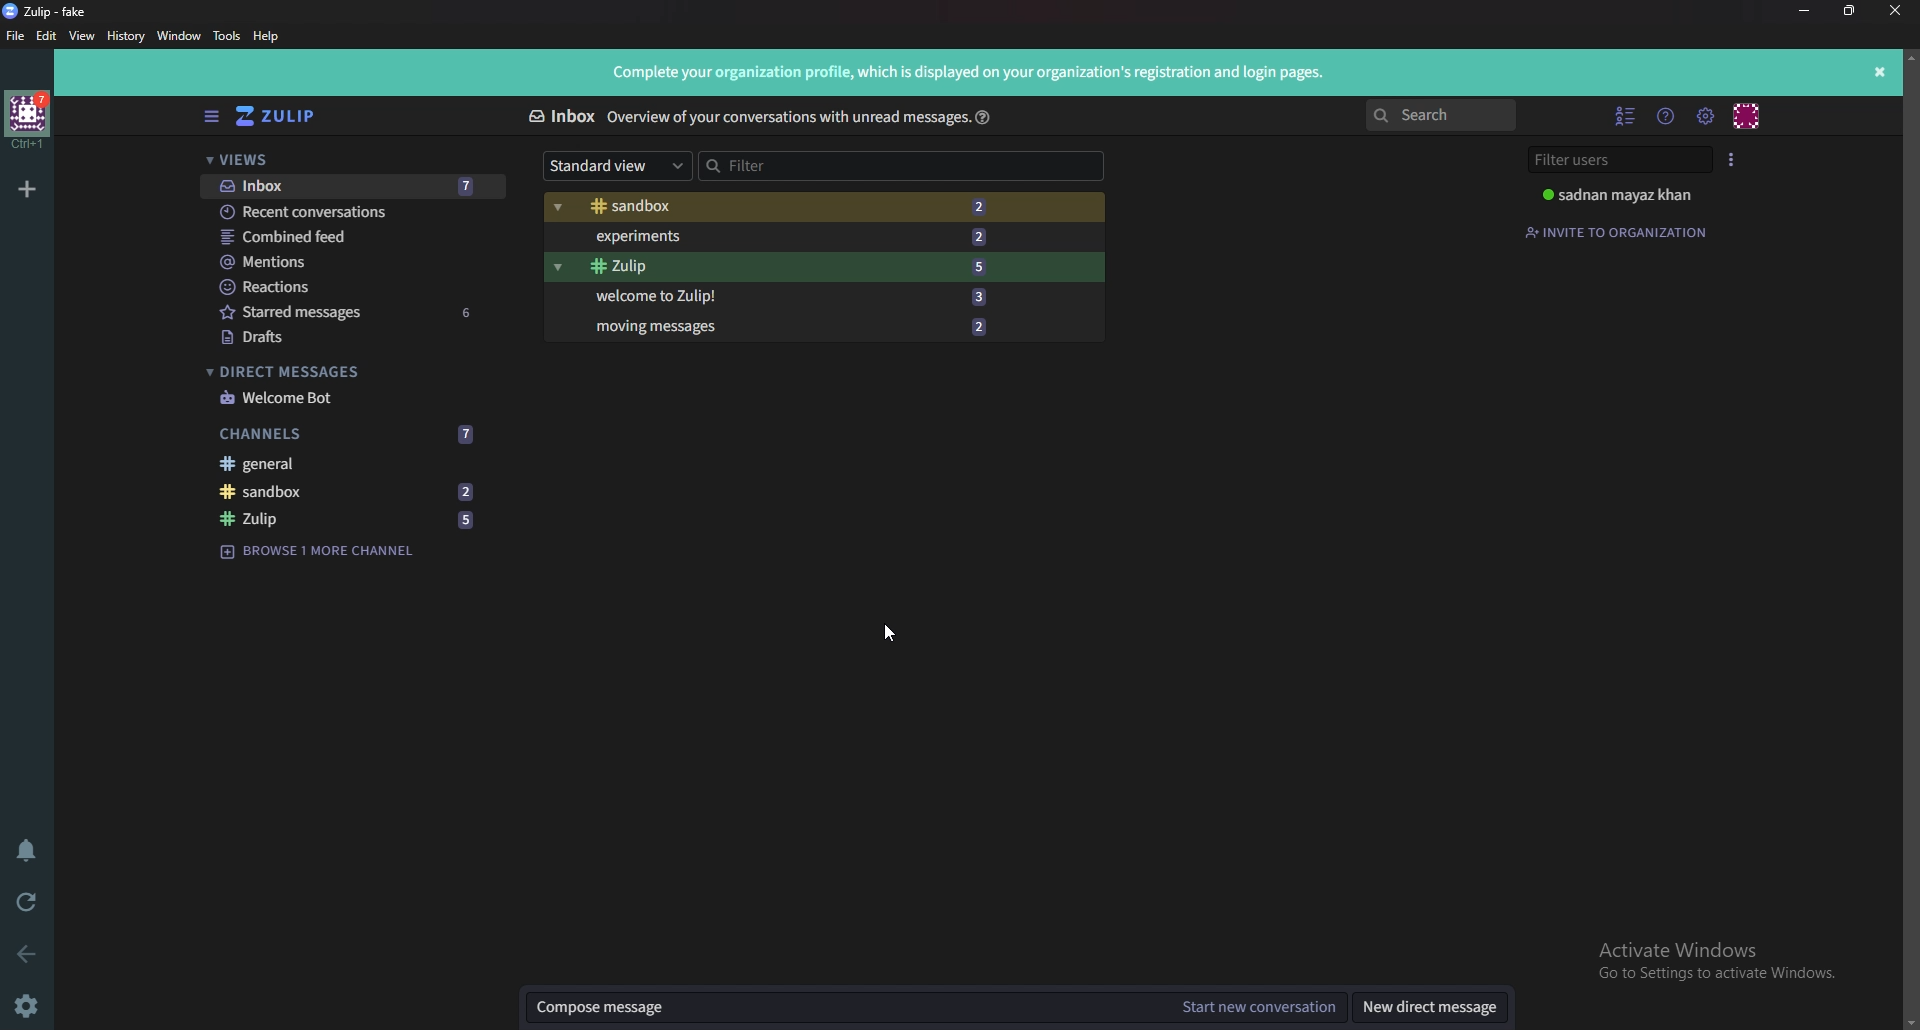  Describe the element at coordinates (348, 519) in the screenshot. I see `zulip` at that location.